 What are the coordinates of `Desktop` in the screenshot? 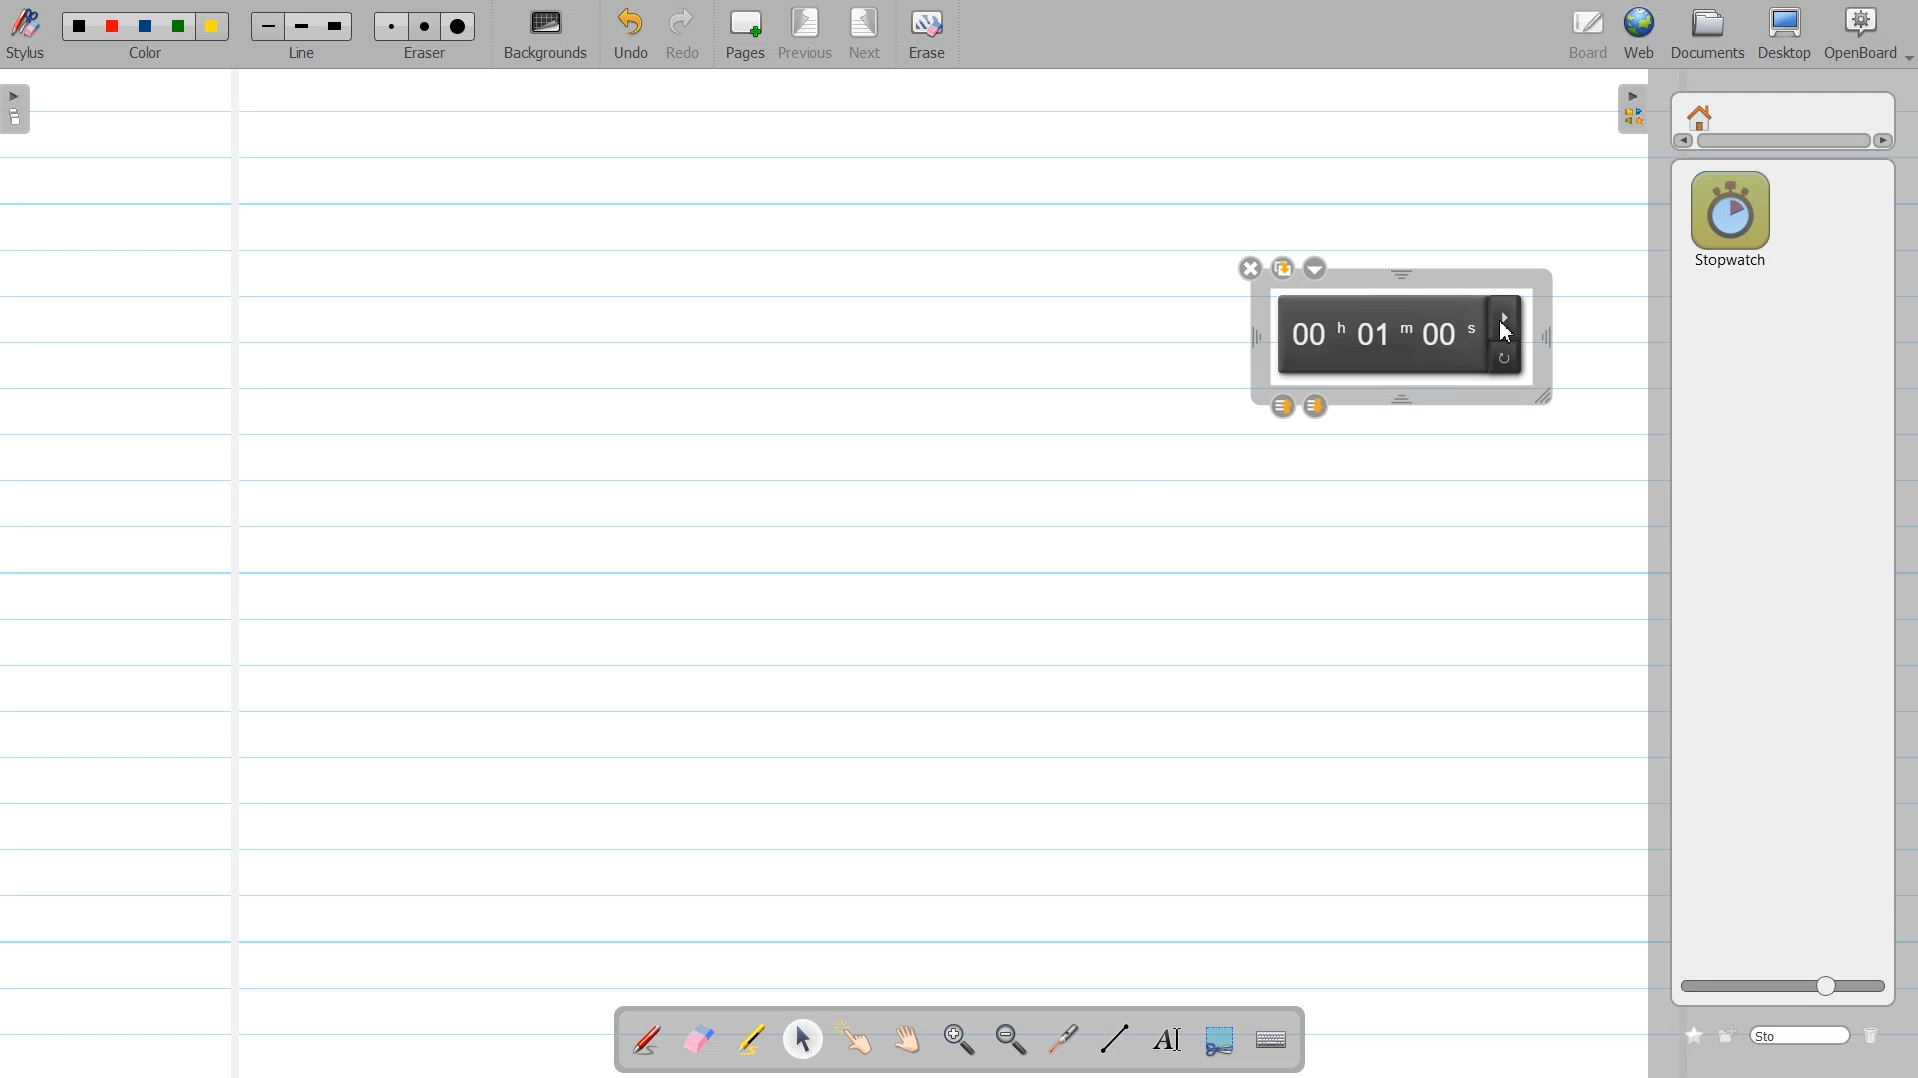 It's located at (1785, 34).